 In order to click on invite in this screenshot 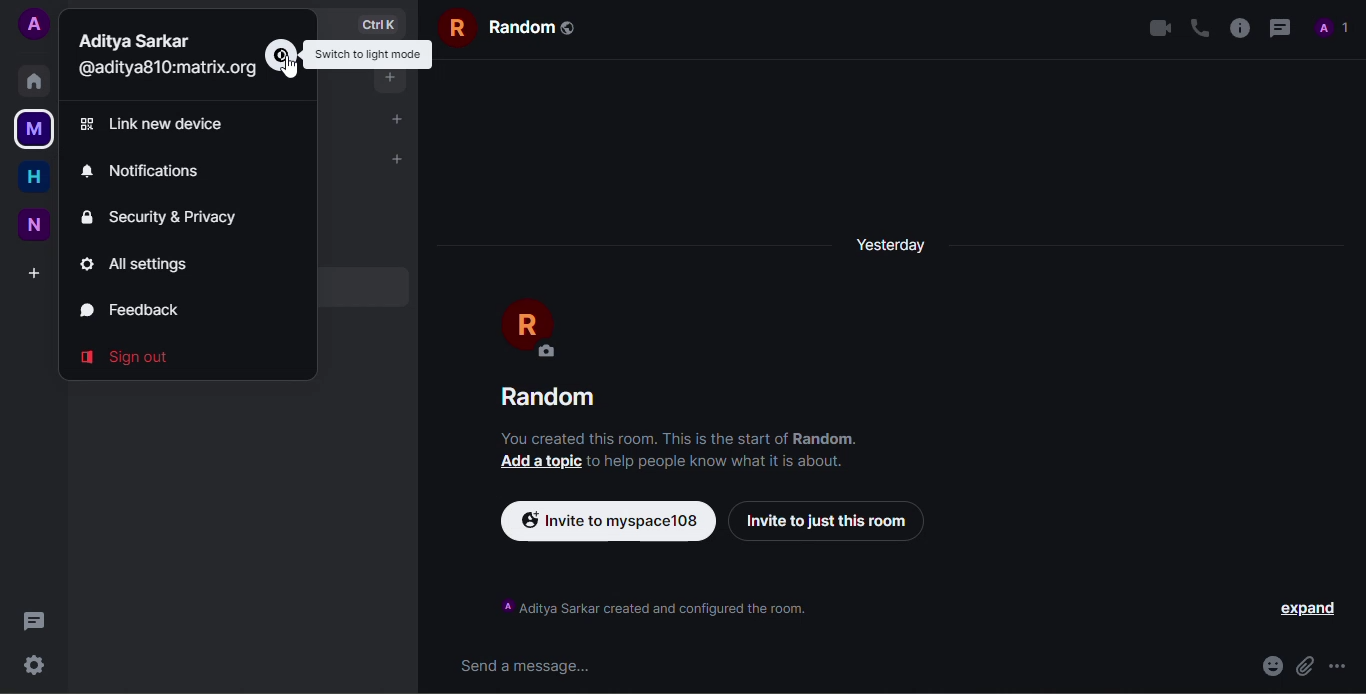, I will do `click(828, 519)`.